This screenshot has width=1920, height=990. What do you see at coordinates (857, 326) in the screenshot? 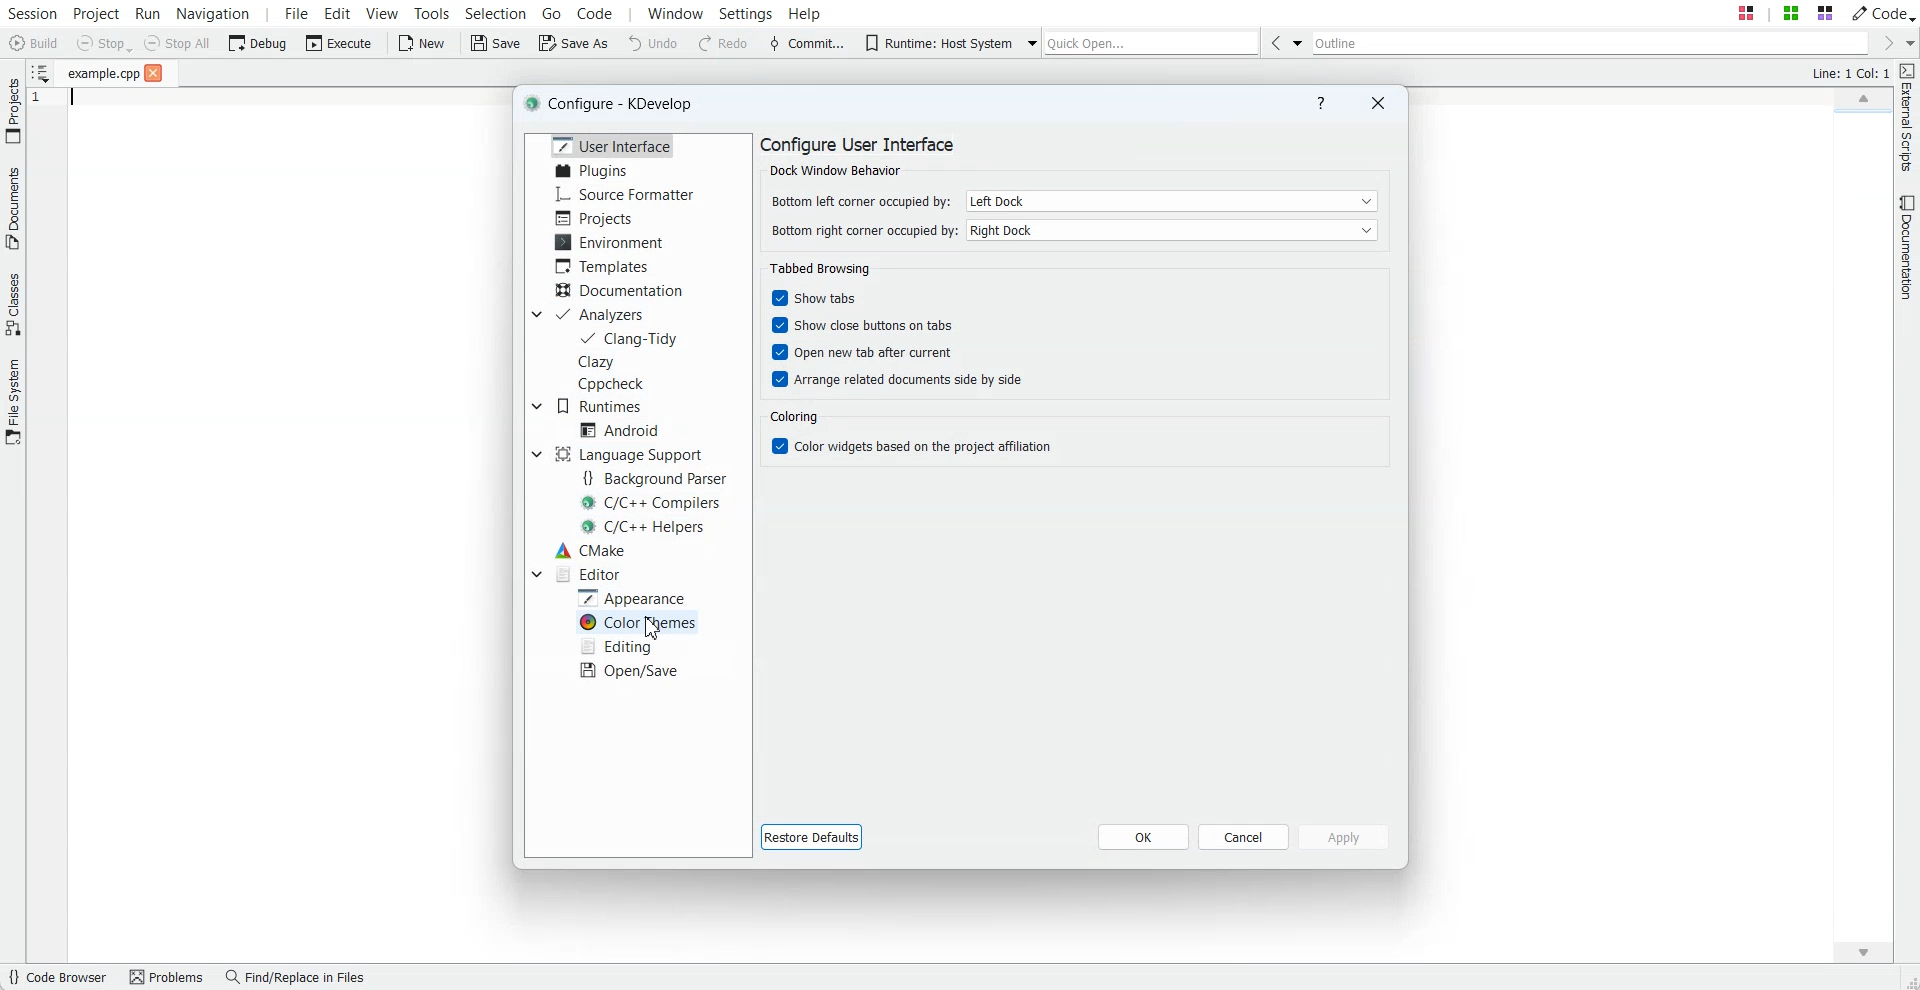
I see `Enable Show close button on tabs` at bounding box center [857, 326].